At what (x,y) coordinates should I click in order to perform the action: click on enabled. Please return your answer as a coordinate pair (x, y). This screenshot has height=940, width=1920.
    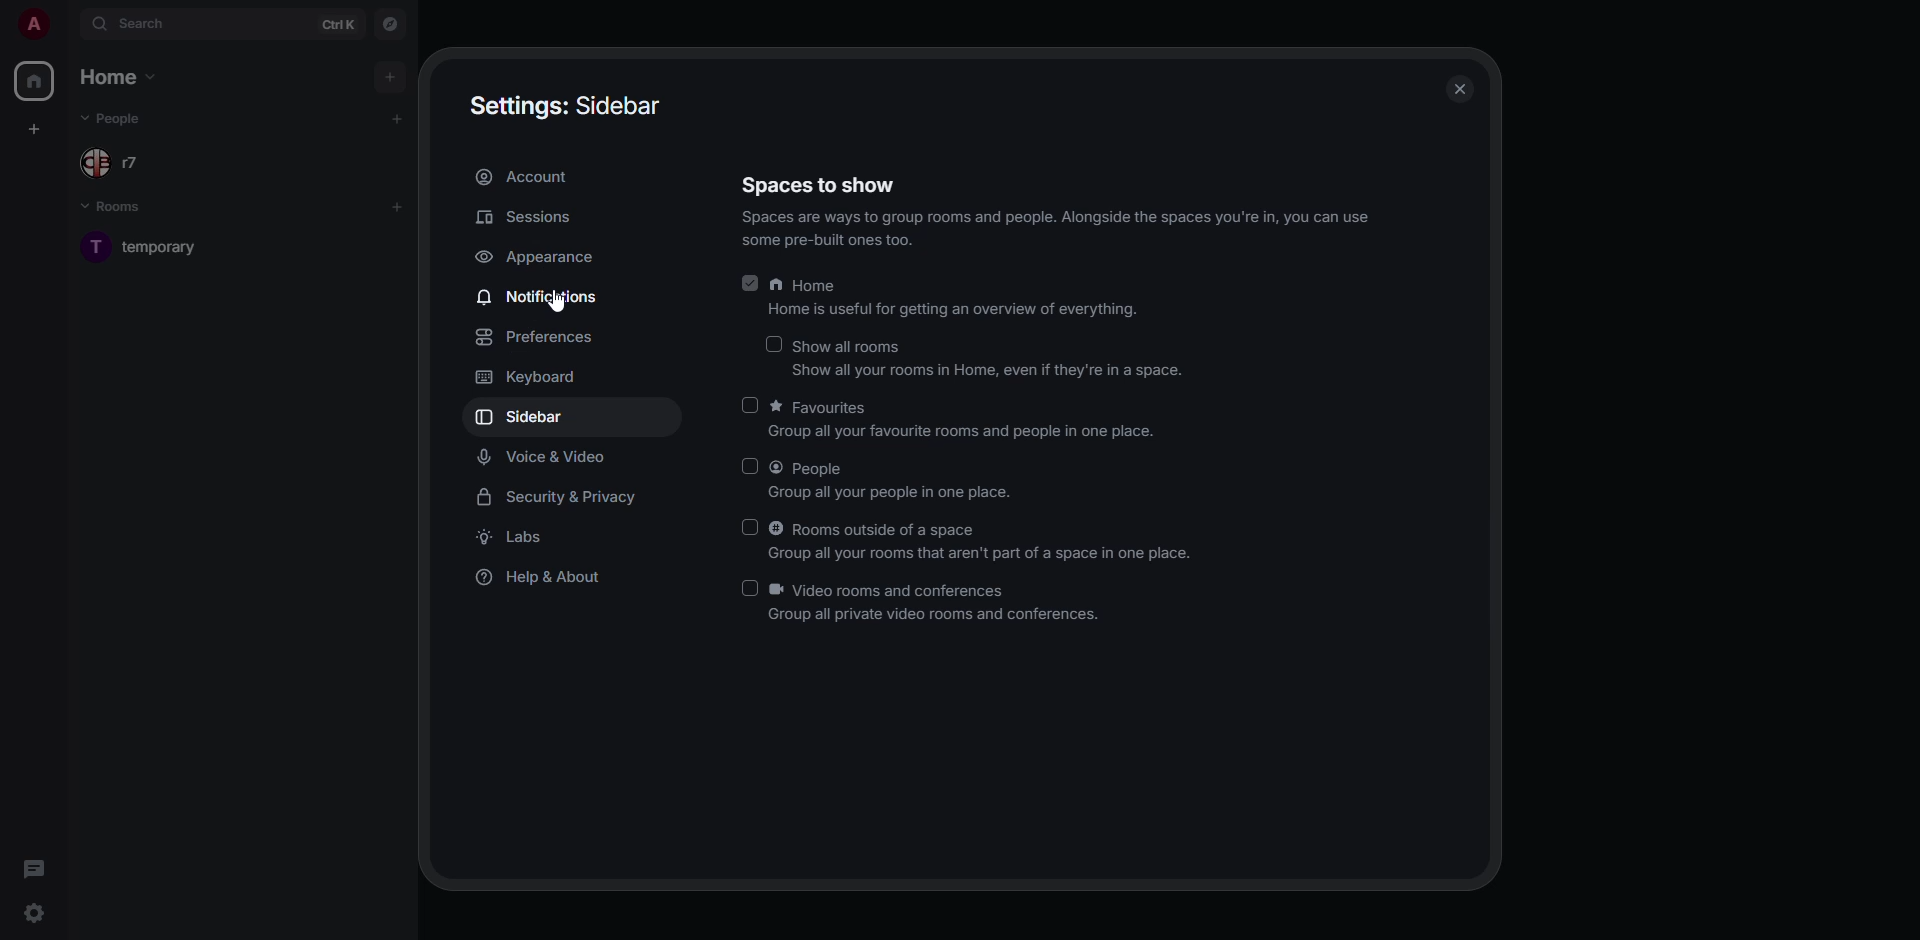
    Looking at the image, I should click on (751, 282).